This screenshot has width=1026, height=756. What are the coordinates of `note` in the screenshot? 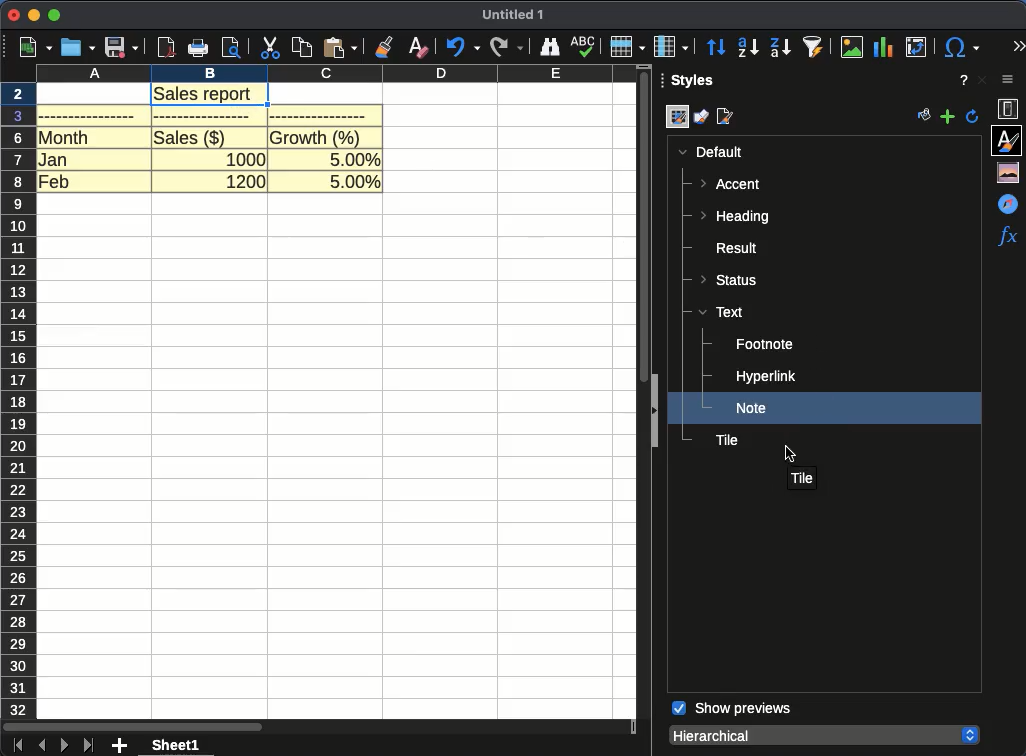 It's located at (753, 408).